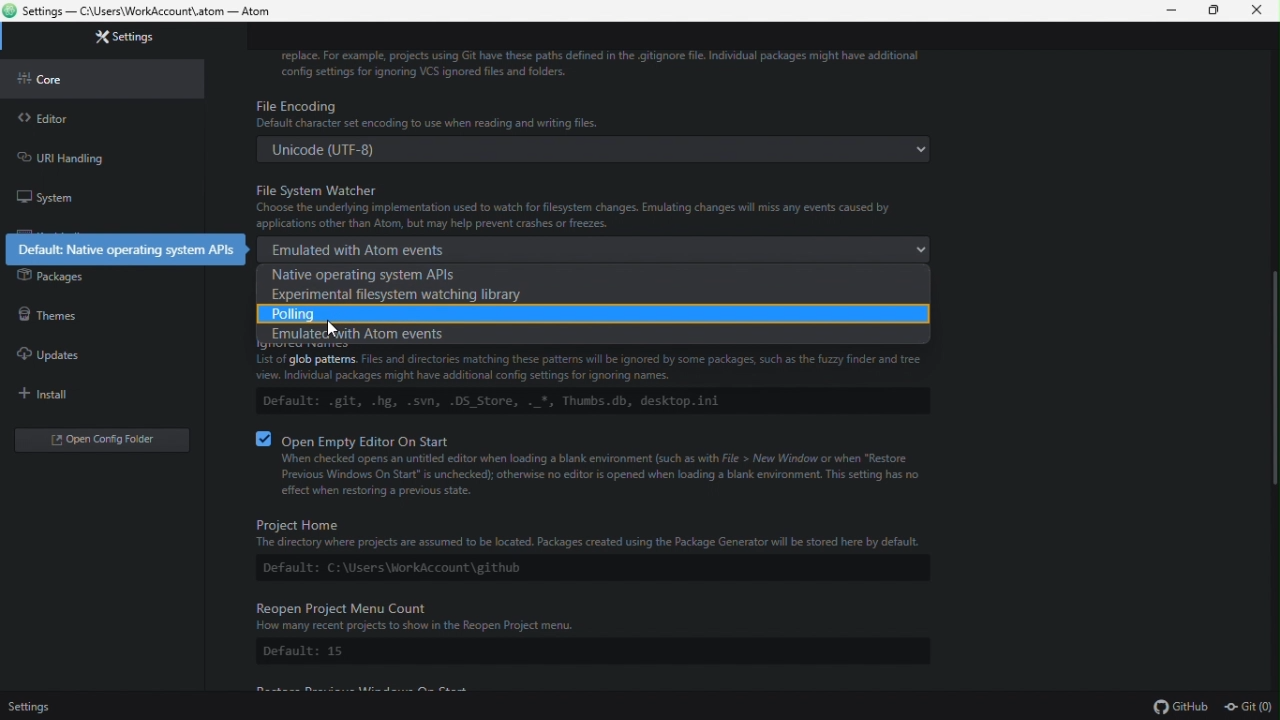 The width and height of the screenshot is (1280, 720). I want to click on git, so click(1250, 708).